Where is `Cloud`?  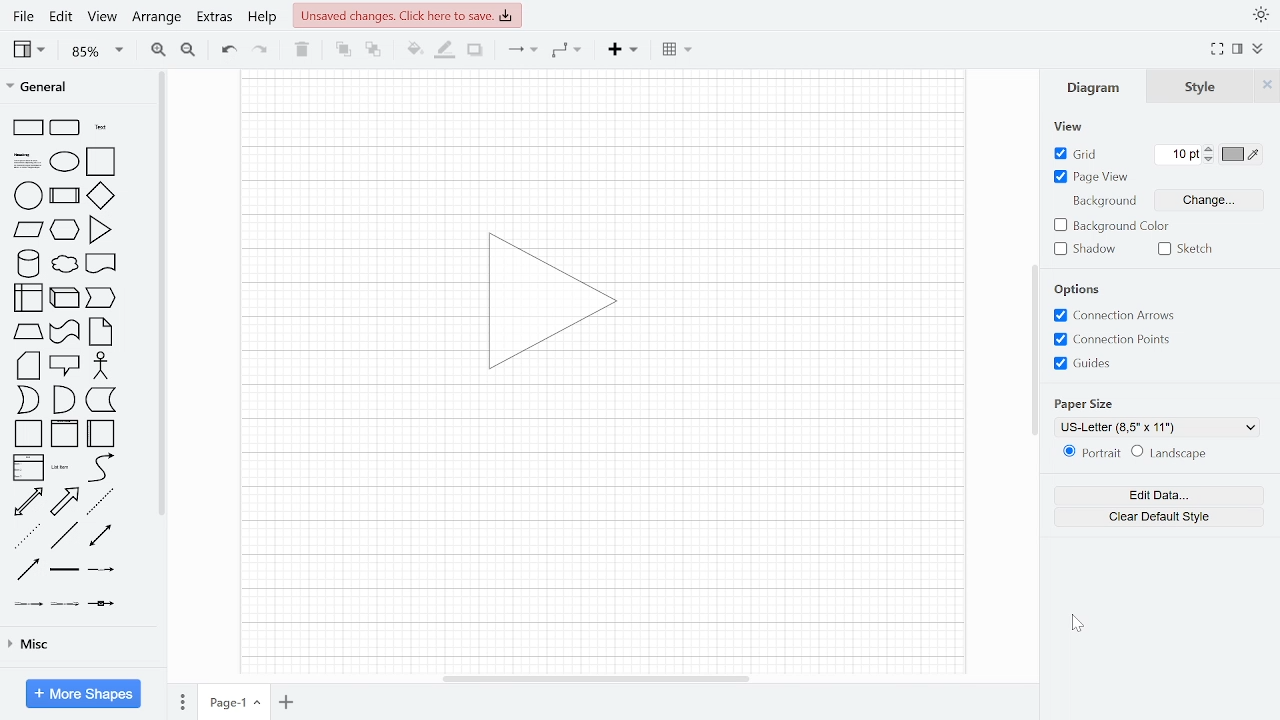
Cloud is located at coordinates (65, 264).